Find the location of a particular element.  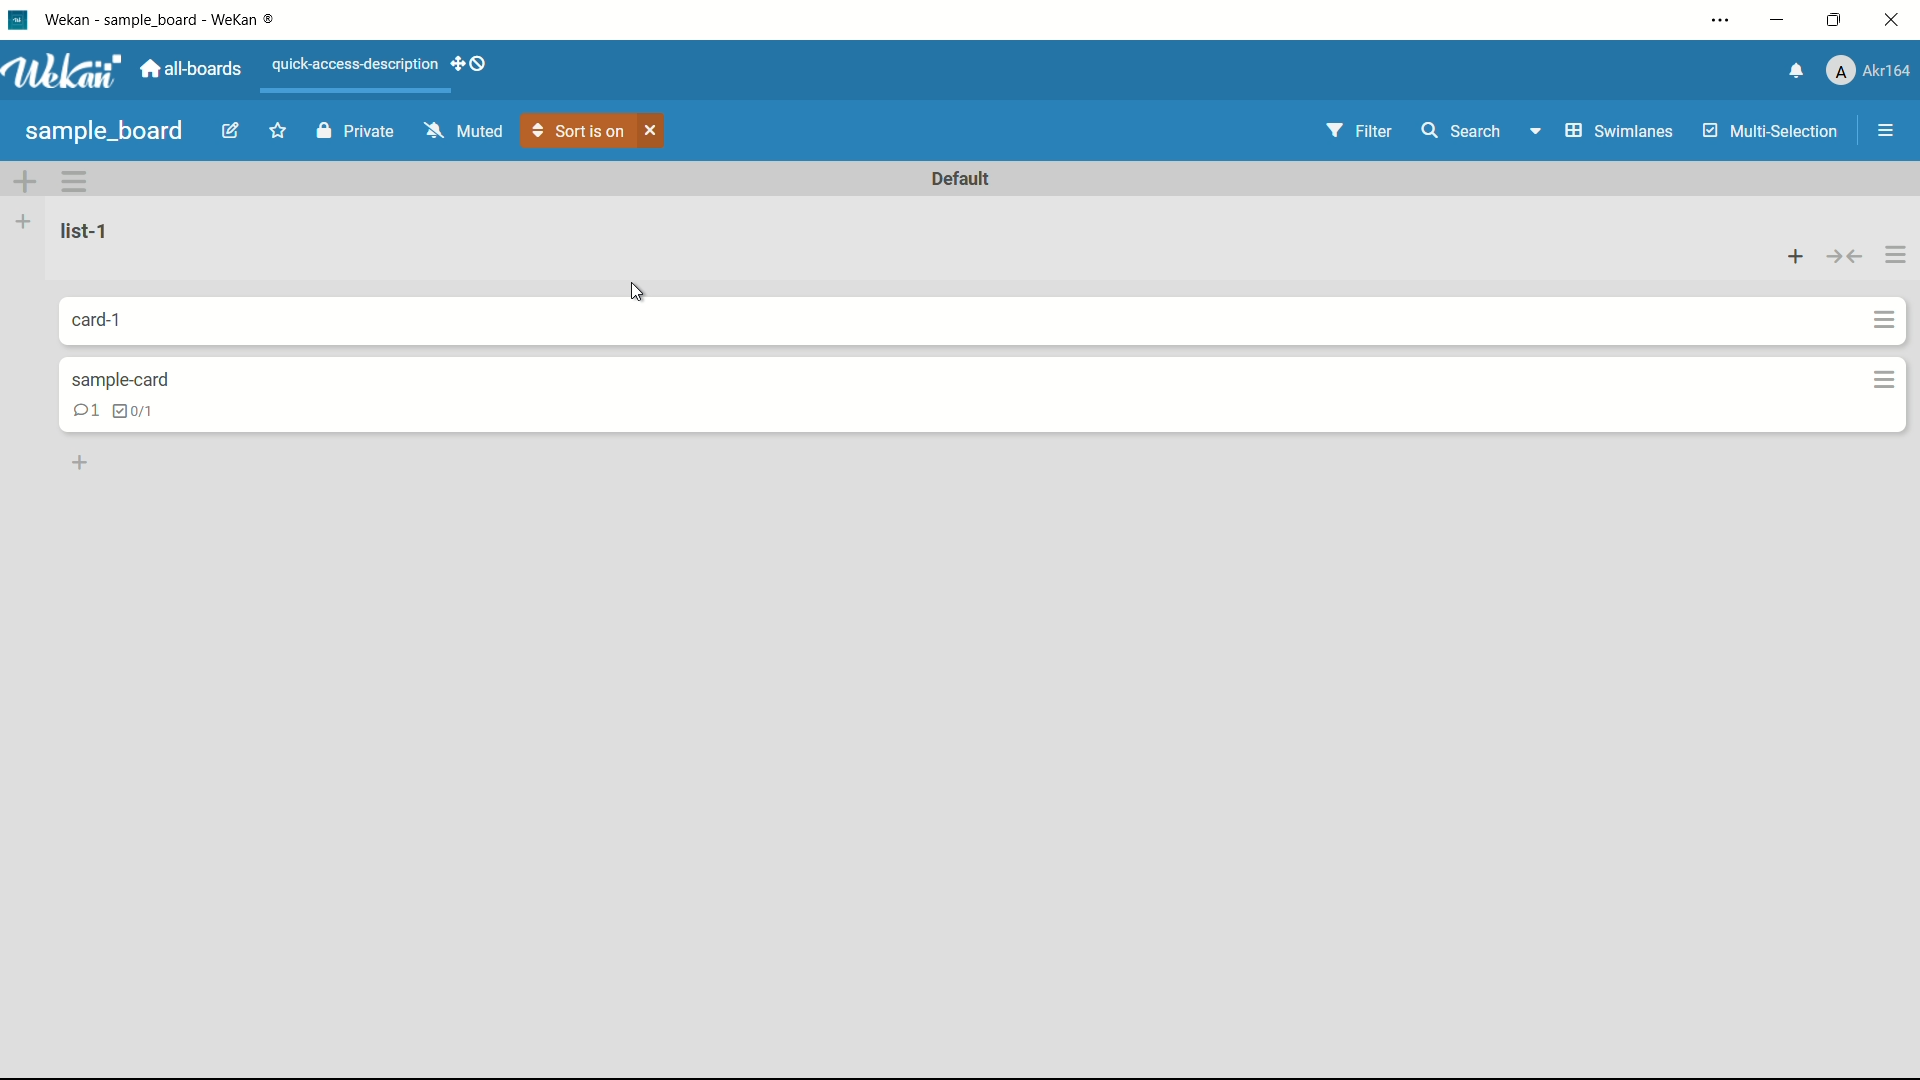

card actions is located at coordinates (1886, 381).